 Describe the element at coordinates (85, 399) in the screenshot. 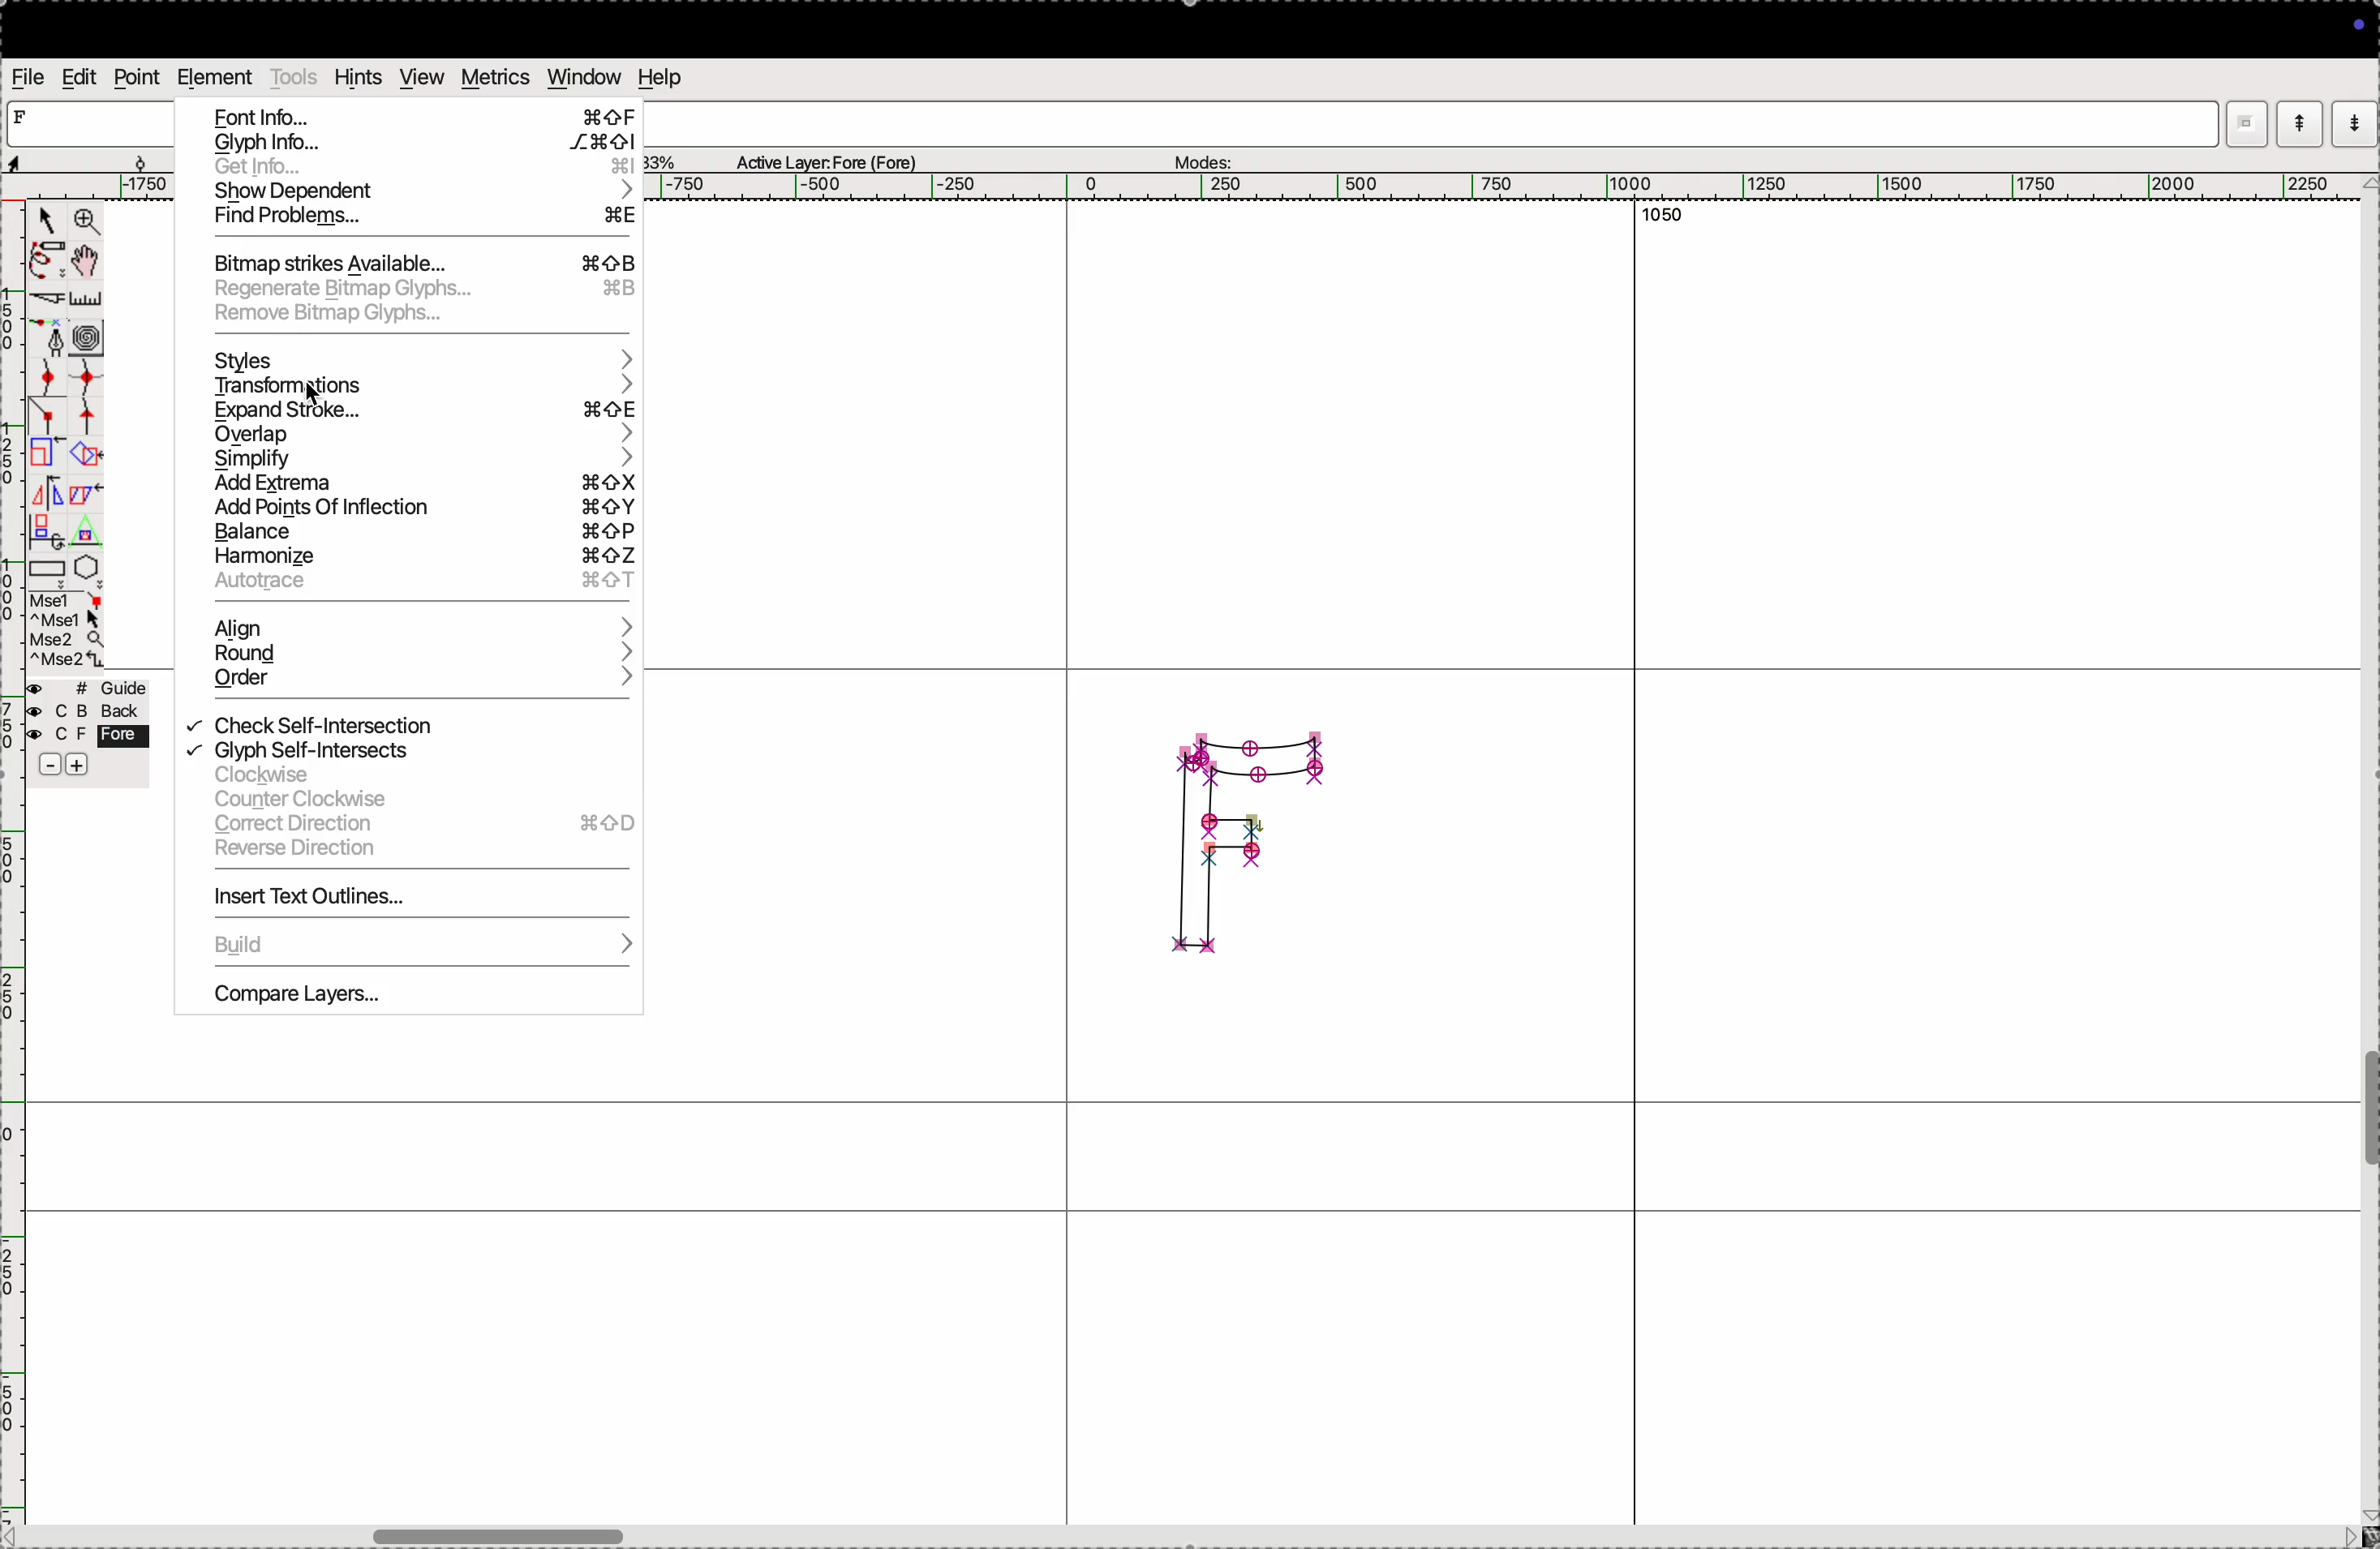

I see `spline` at that location.